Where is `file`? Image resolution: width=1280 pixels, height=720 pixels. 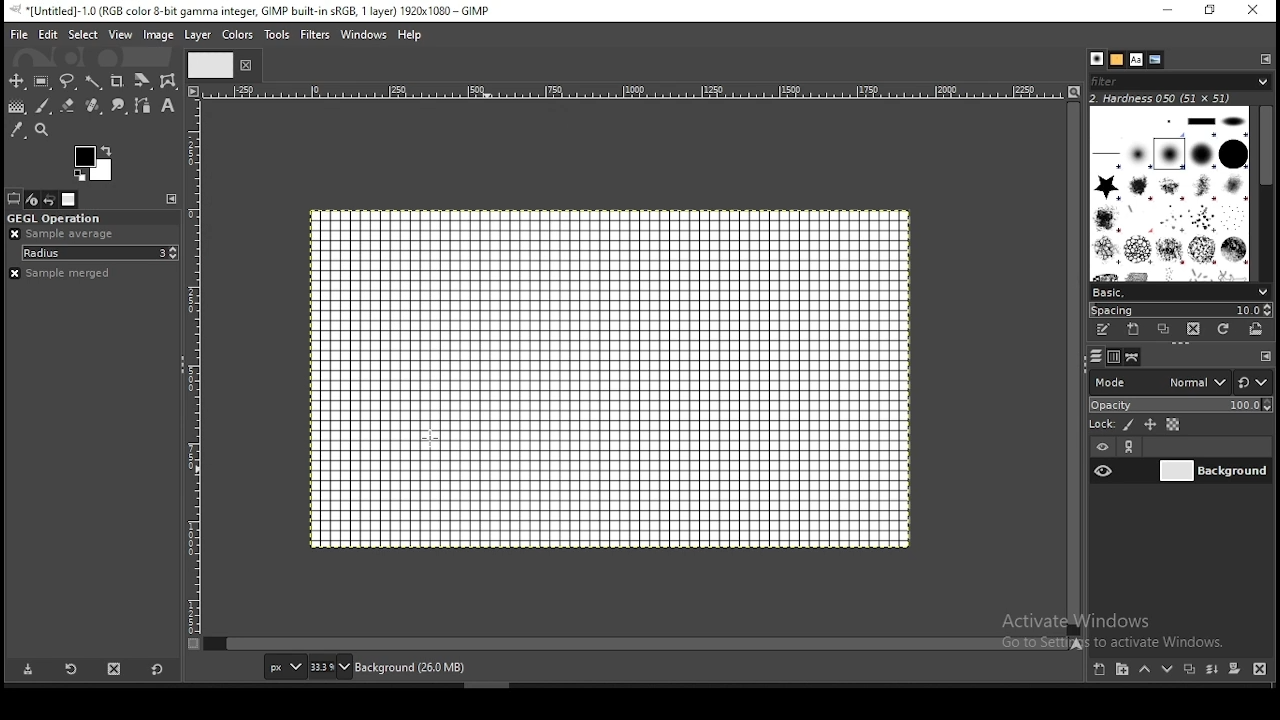 file is located at coordinates (19, 34).